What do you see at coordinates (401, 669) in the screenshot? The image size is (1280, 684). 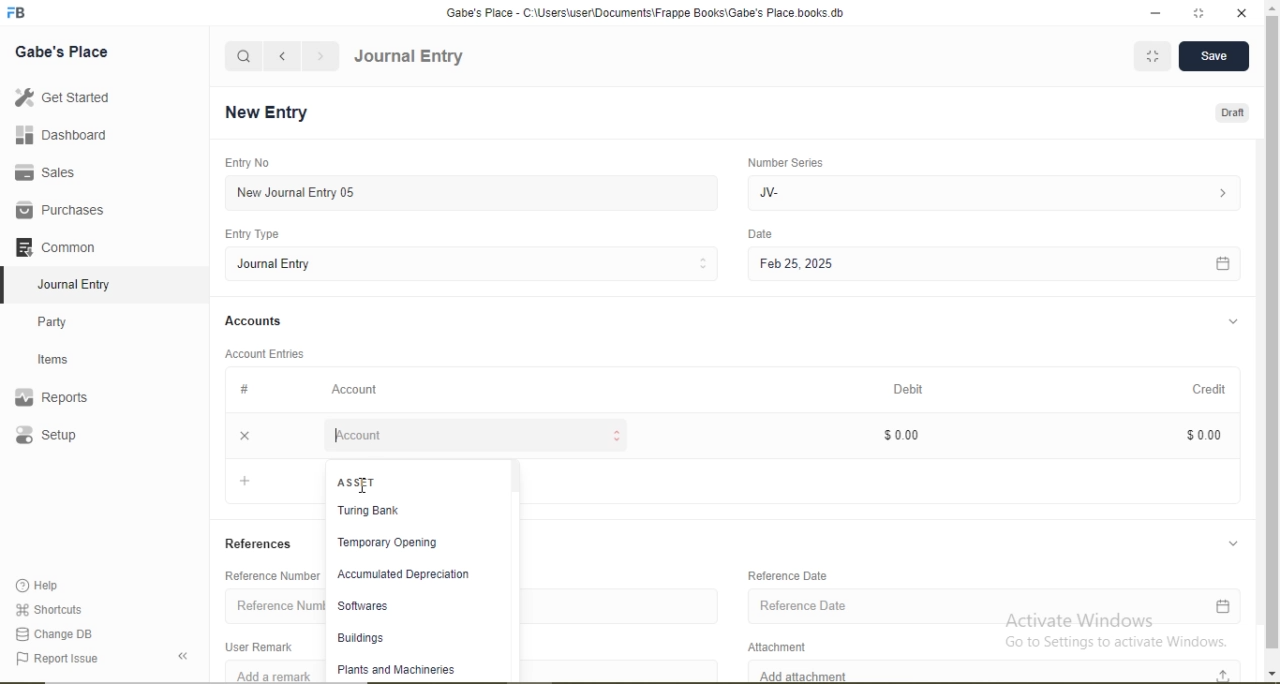 I see `Plants and Machineries` at bounding box center [401, 669].